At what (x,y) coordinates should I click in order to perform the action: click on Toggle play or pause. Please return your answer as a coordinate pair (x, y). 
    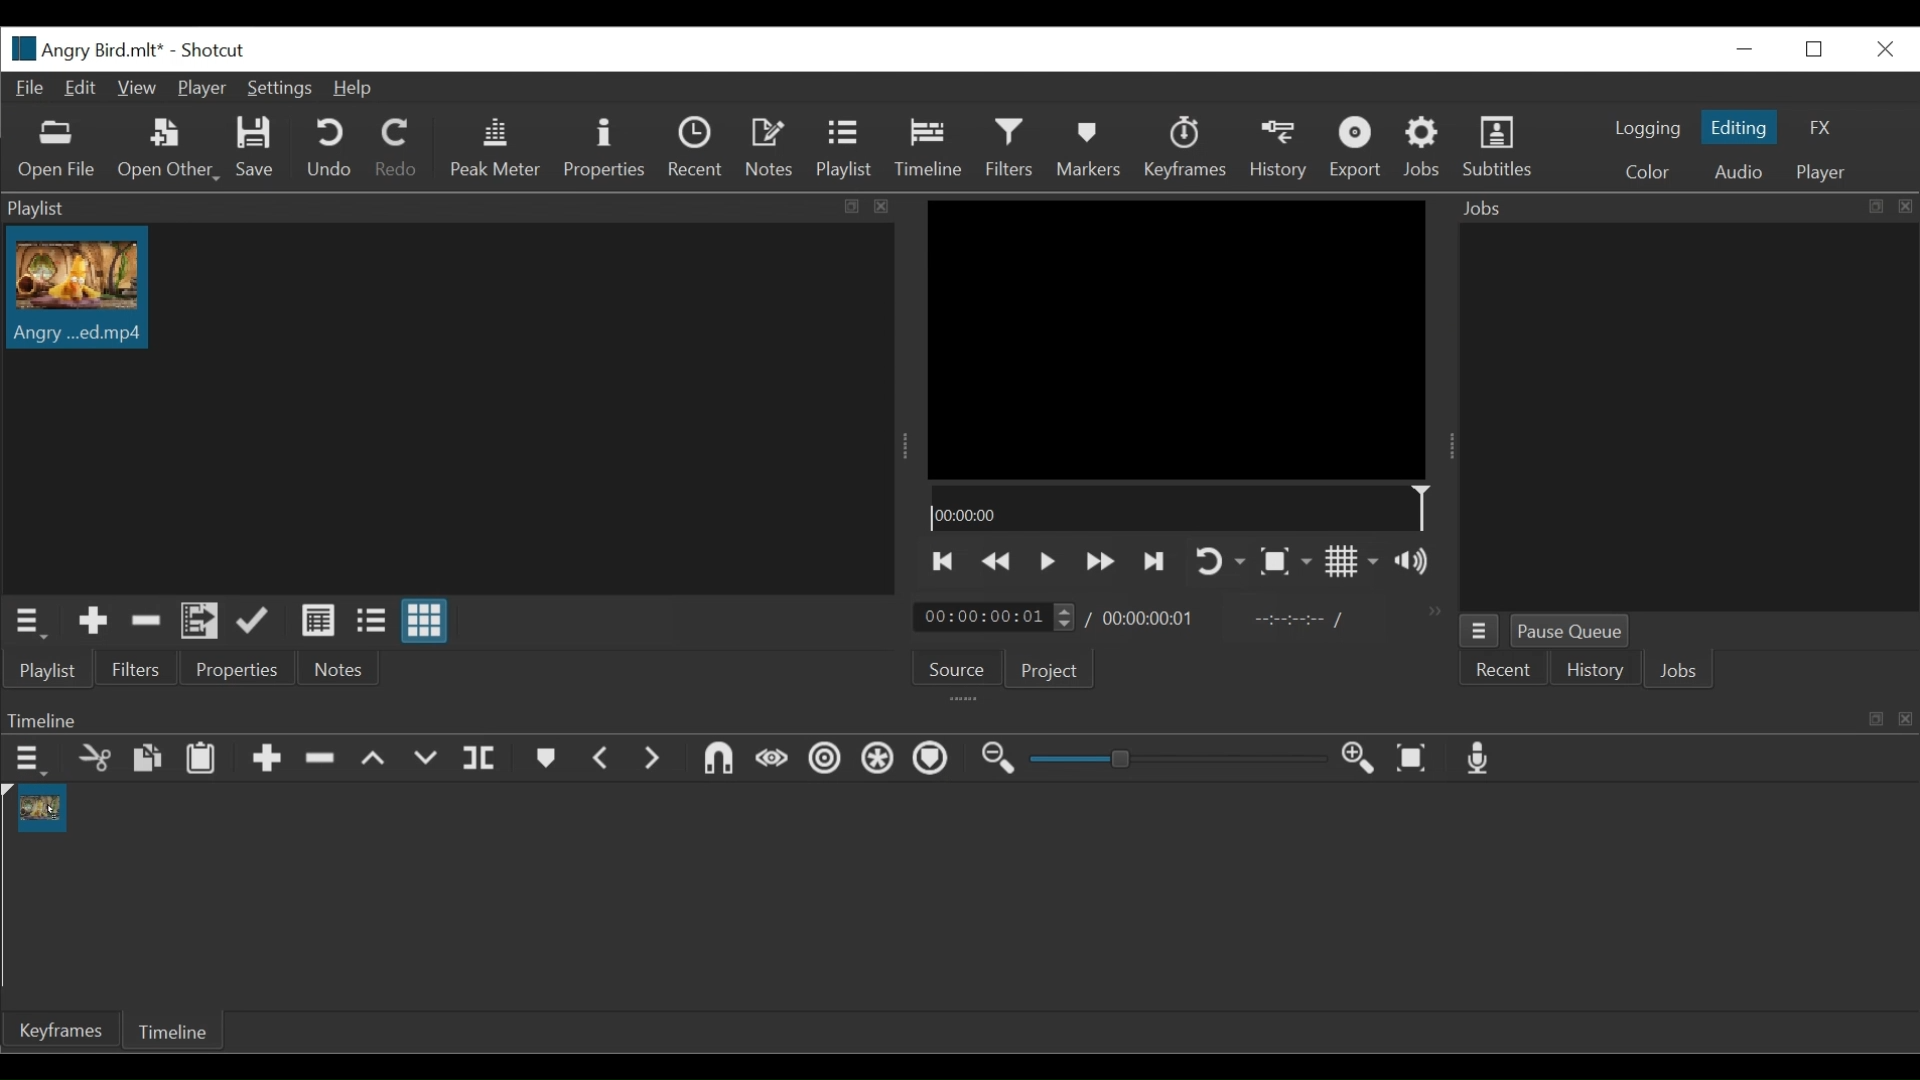
    Looking at the image, I should click on (1048, 560).